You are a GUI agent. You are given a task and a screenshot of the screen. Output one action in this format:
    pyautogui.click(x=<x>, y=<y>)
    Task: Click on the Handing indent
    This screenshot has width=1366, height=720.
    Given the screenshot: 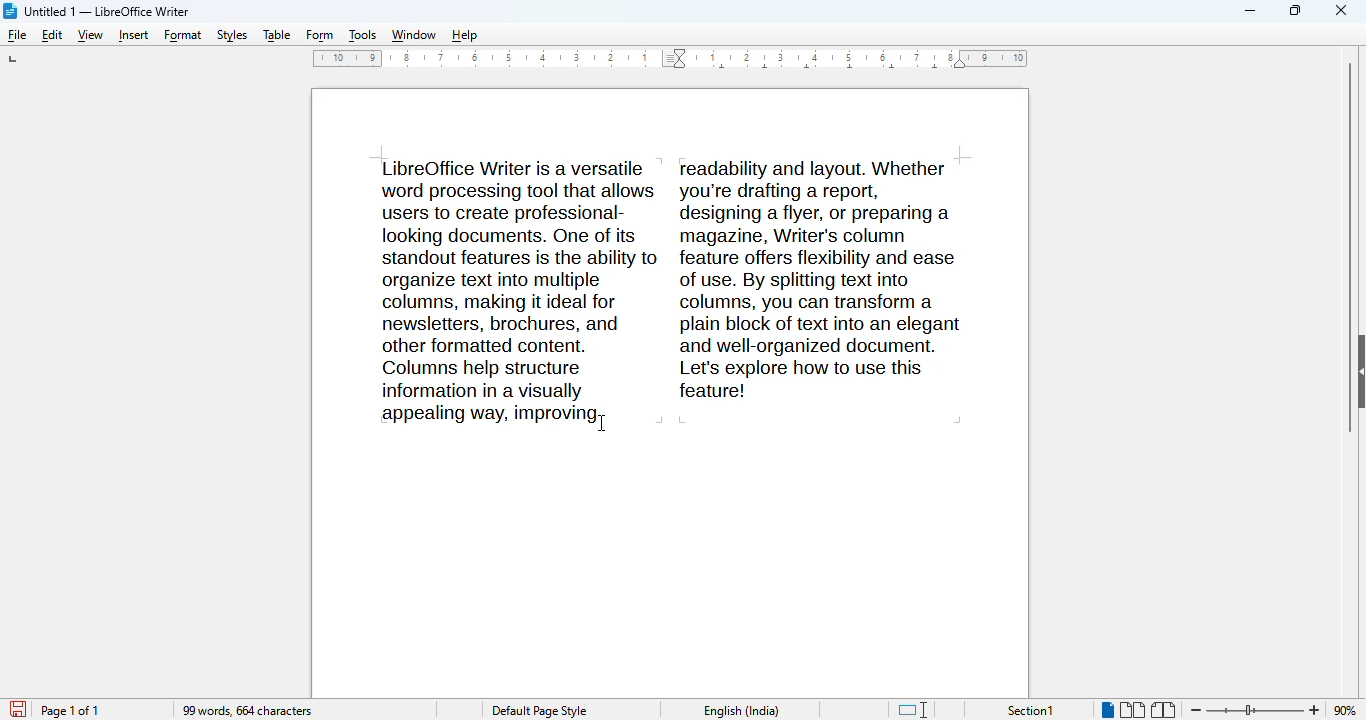 What is the action you would take?
    pyautogui.click(x=960, y=65)
    